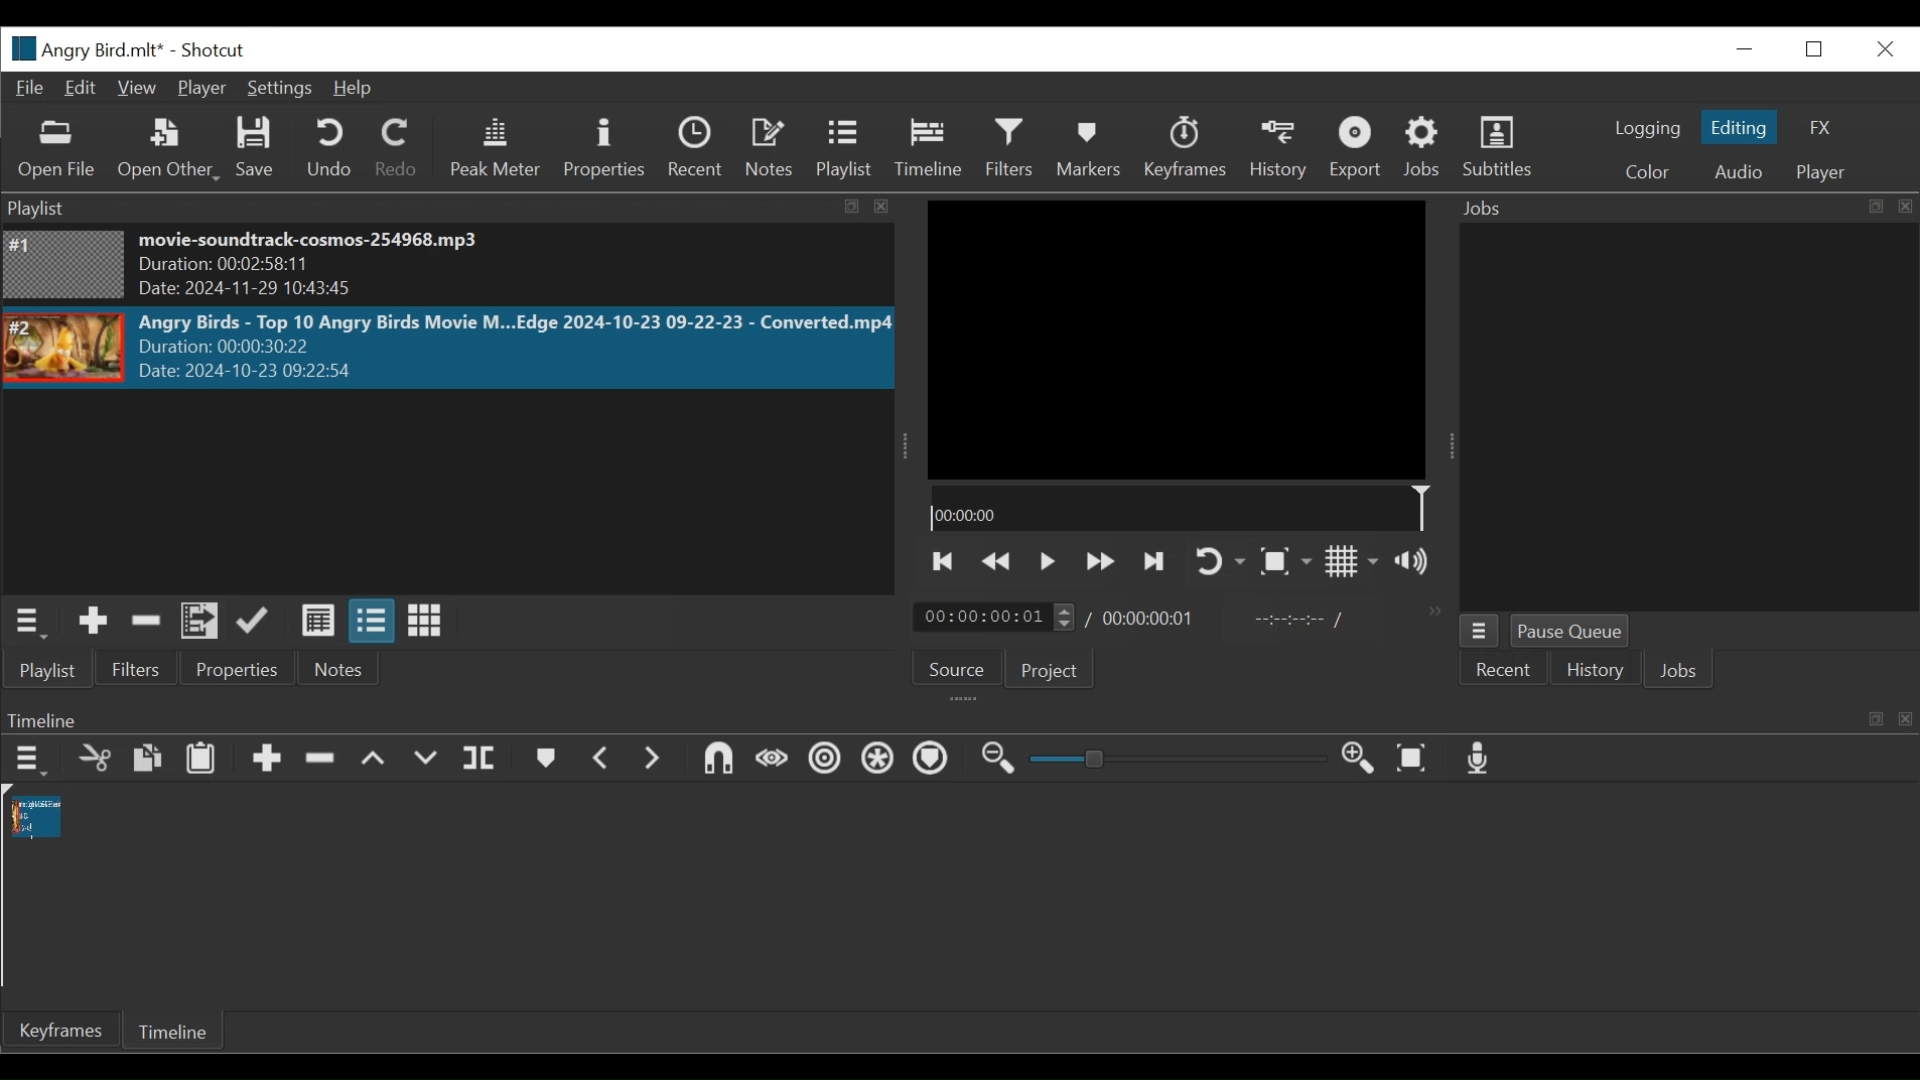 The height and width of the screenshot is (1080, 1920). What do you see at coordinates (479, 760) in the screenshot?
I see `Split Playhead` at bounding box center [479, 760].